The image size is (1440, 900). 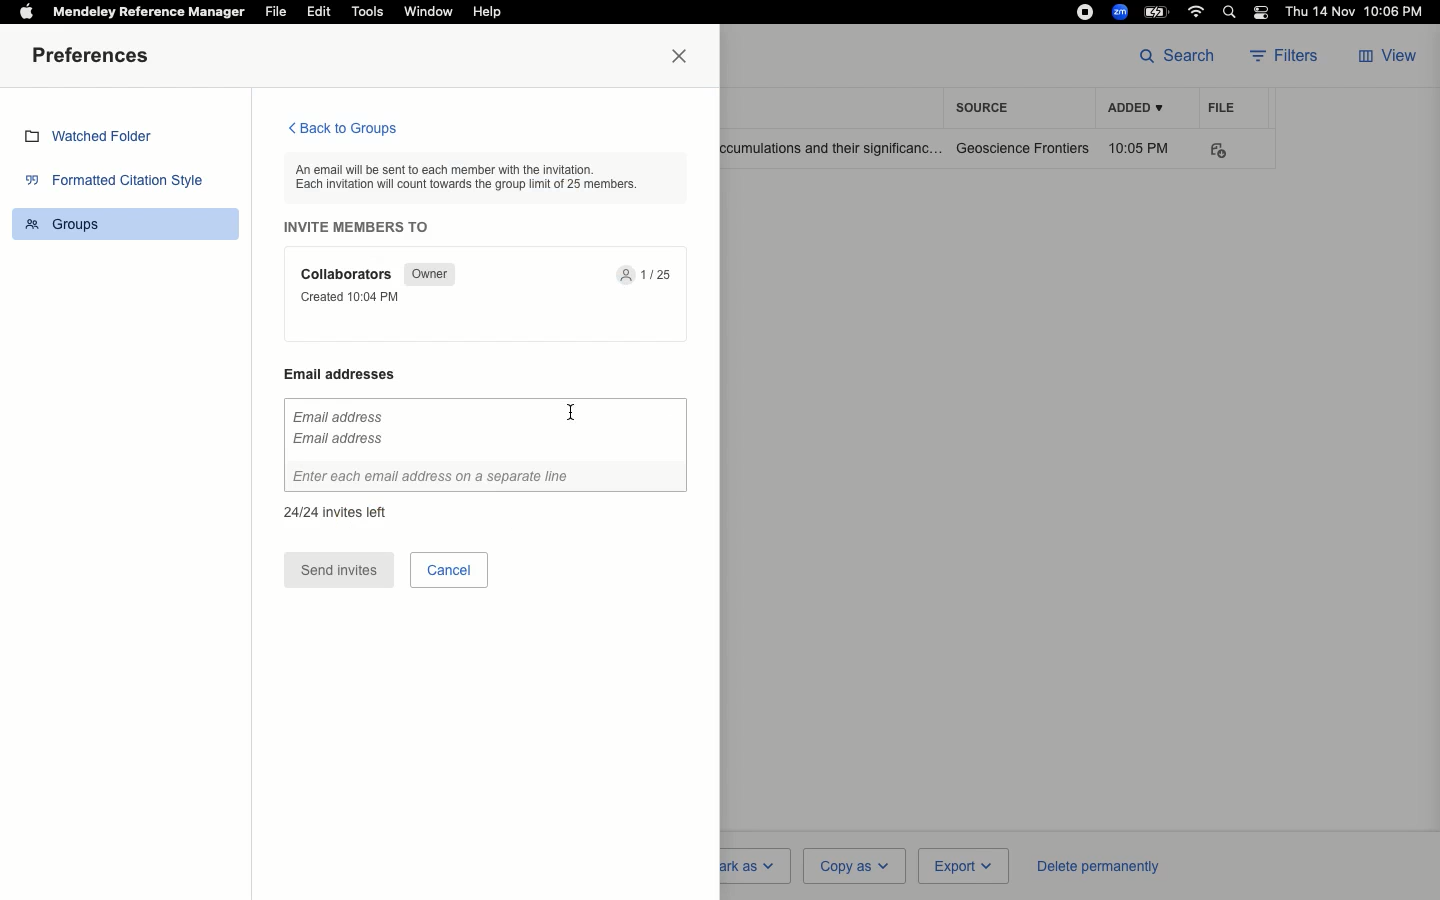 What do you see at coordinates (339, 571) in the screenshot?
I see `Send invites` at bounding box center [339, 571].